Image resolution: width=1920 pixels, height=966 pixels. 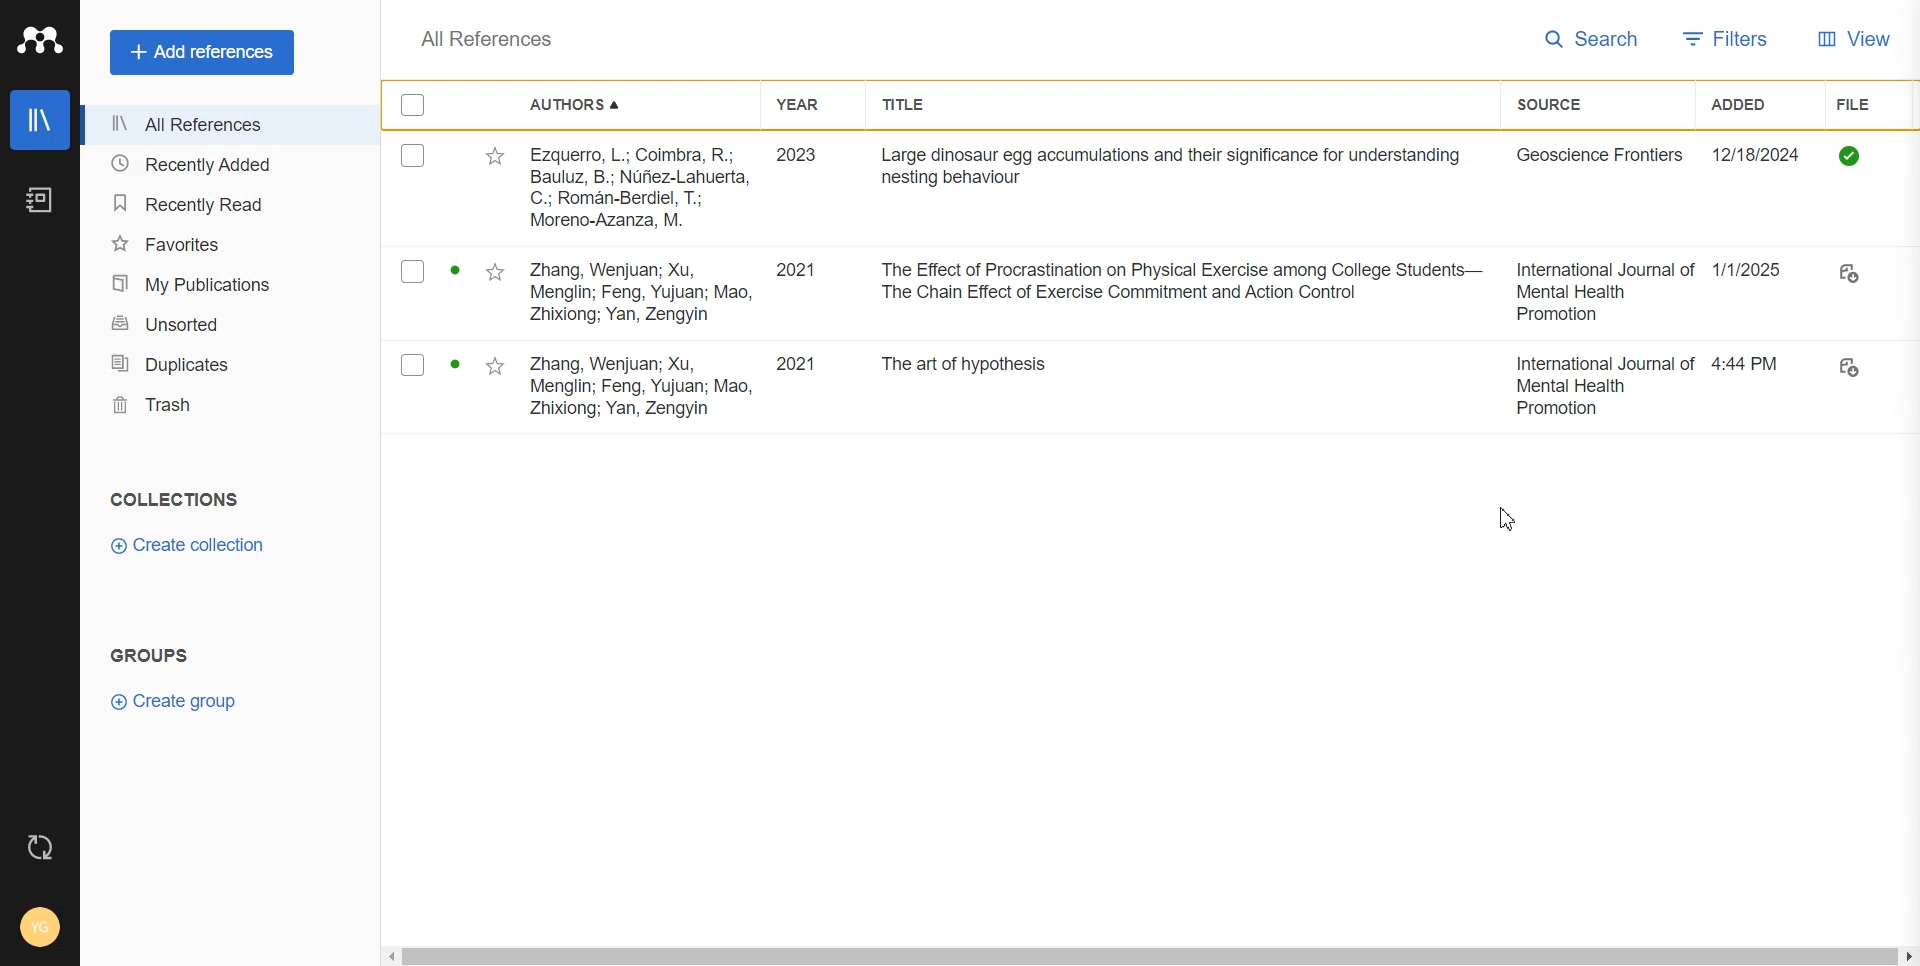 I want to click on Create collection, so click(x=196, y=544).